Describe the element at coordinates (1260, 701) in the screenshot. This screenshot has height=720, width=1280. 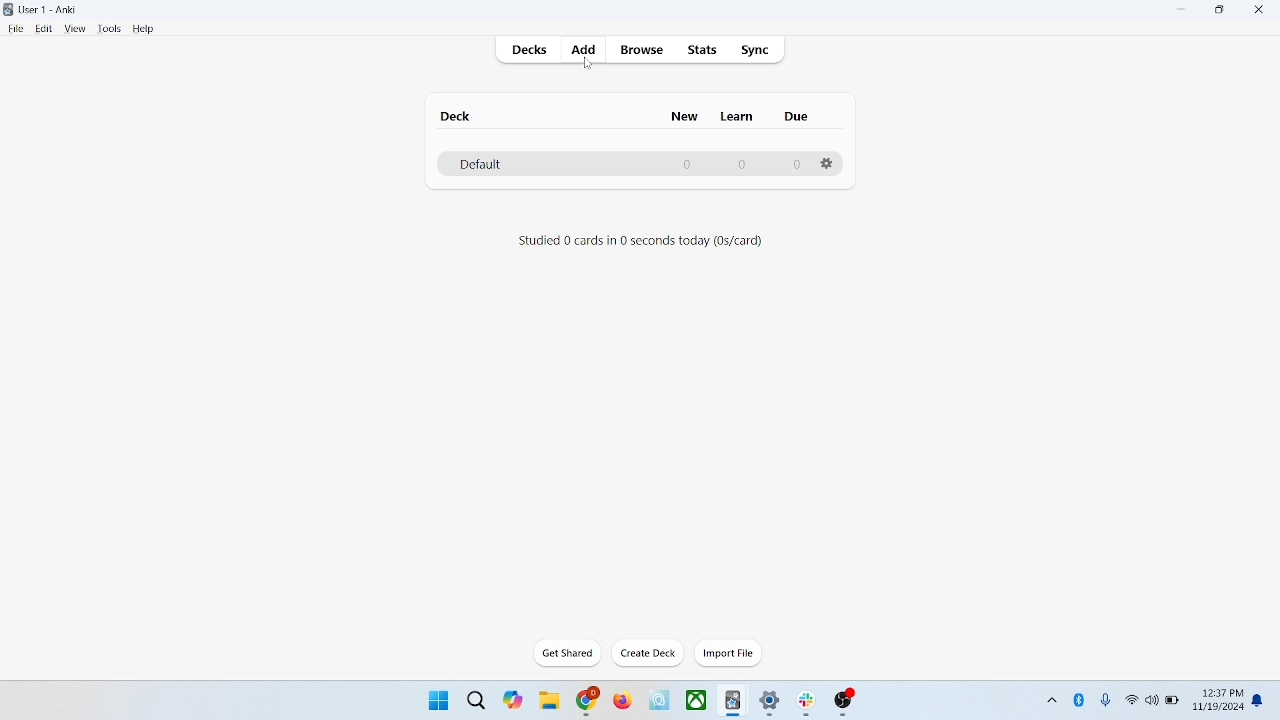
I see `notification` at that location.